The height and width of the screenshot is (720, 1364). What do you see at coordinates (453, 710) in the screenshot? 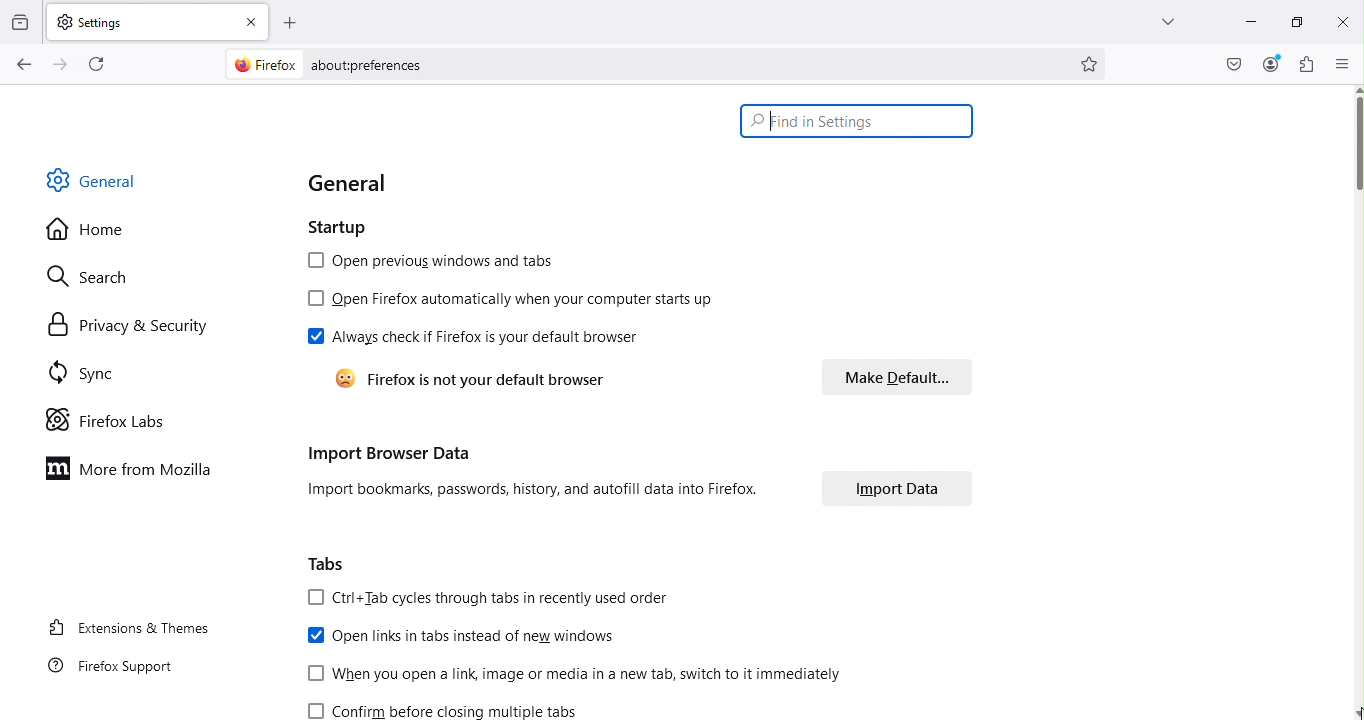
I see `Confirm before closing multiple tabs` at bounding box center [453, 710].